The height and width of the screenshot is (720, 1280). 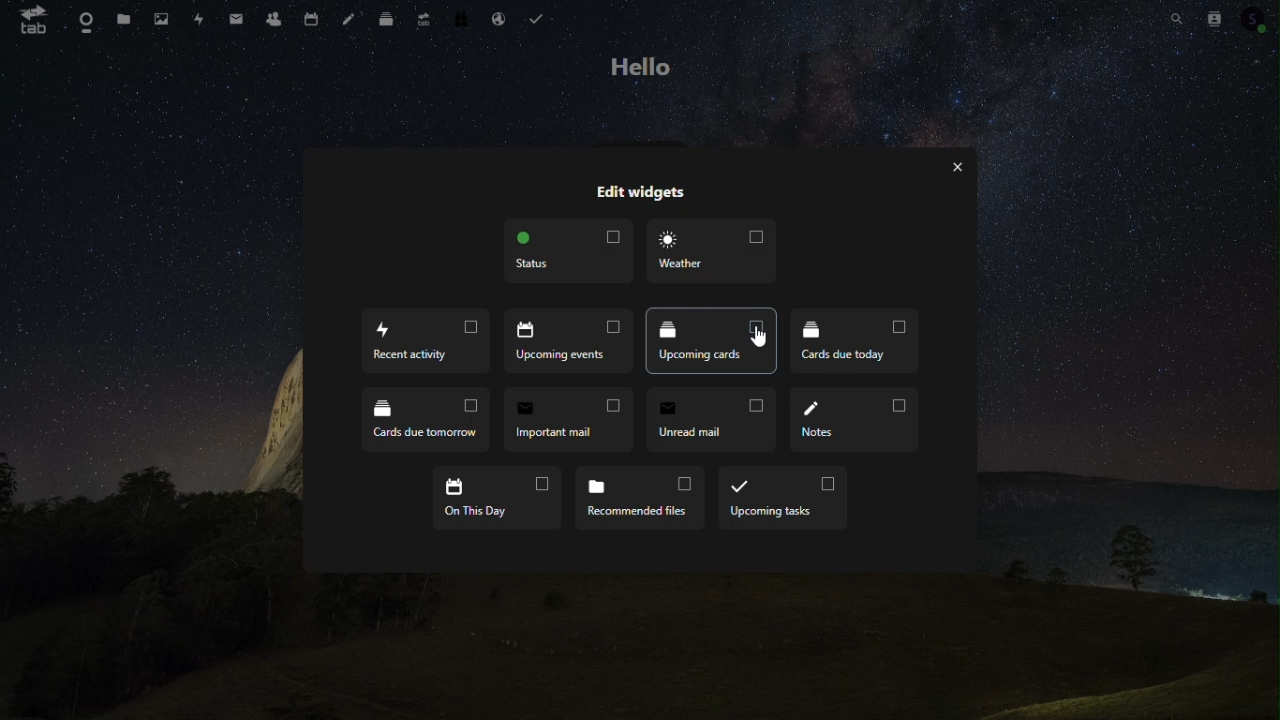 What do you see at coordinates (567, 340) in the screenshot?
I see `Upcoming events ` at bounding box center [567, 340].